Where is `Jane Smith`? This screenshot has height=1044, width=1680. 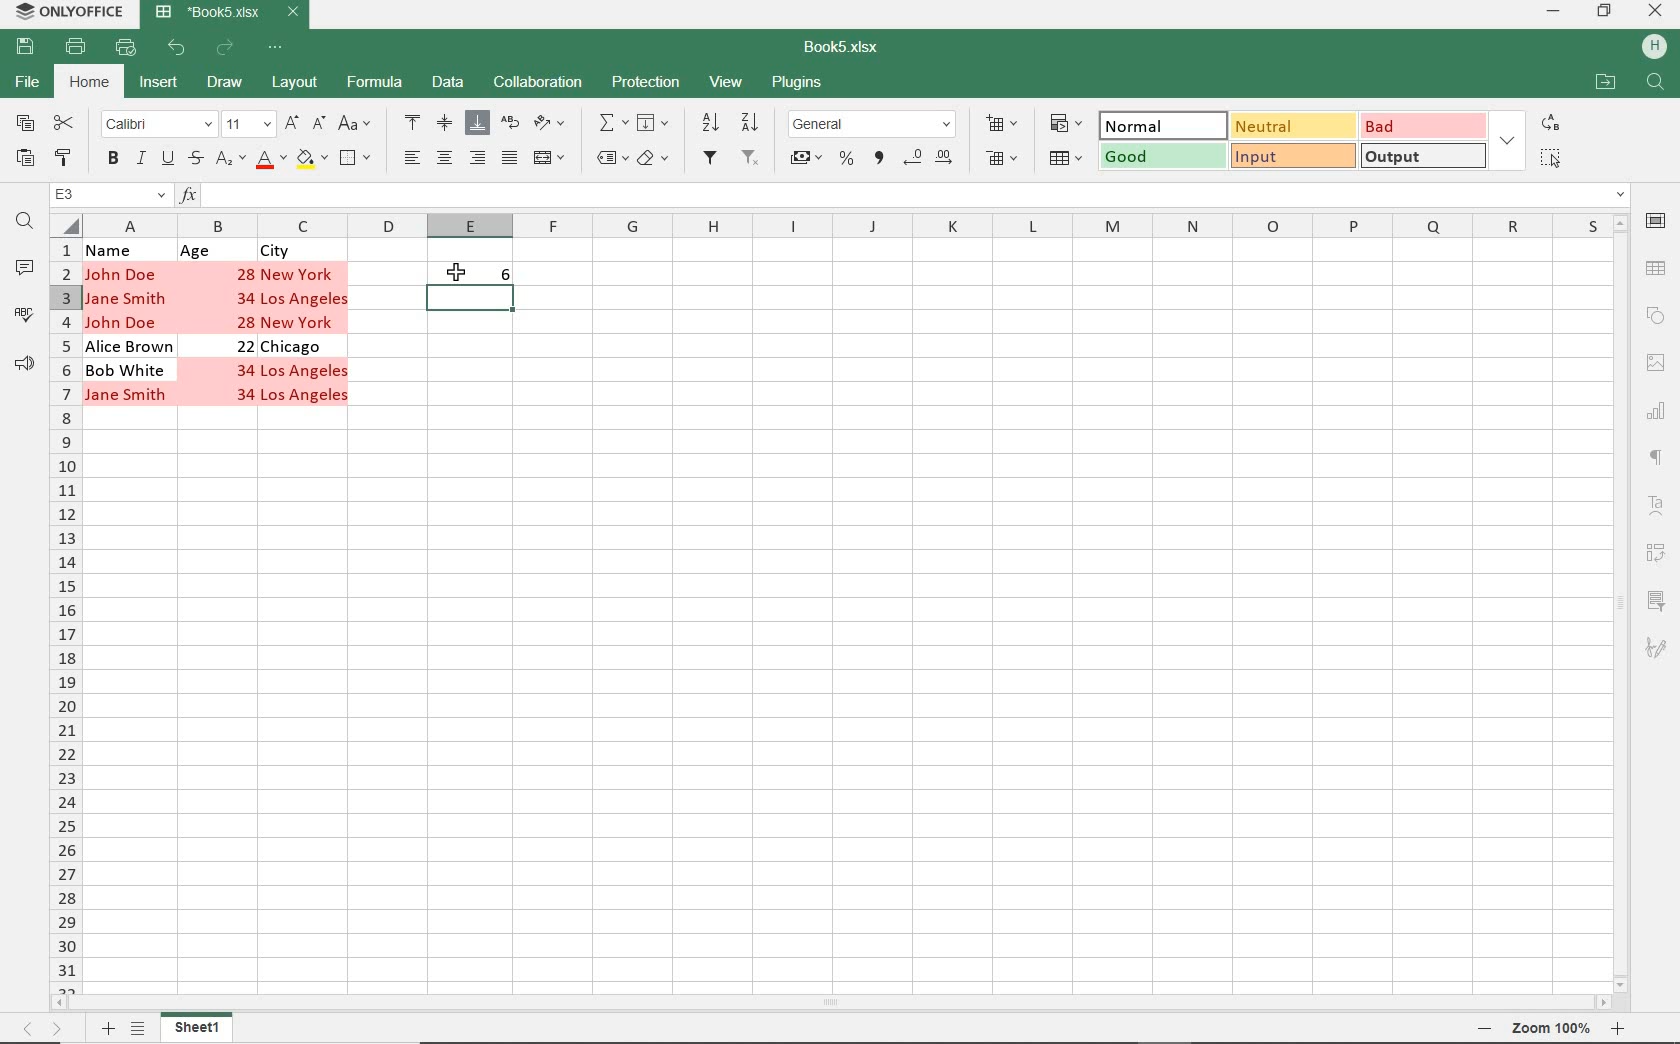 Jane Smith is located at coordinates (125, 397).